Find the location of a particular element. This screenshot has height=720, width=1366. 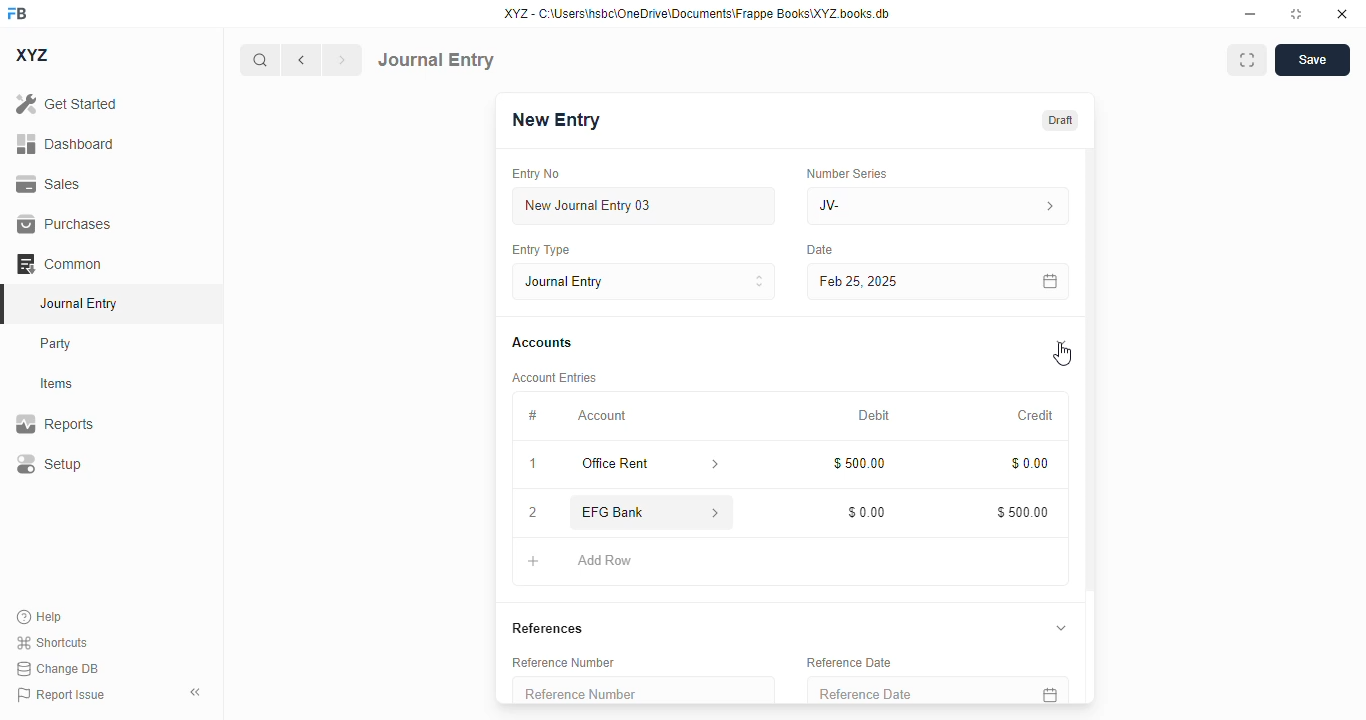

account information is located at coordinates (717, 513).